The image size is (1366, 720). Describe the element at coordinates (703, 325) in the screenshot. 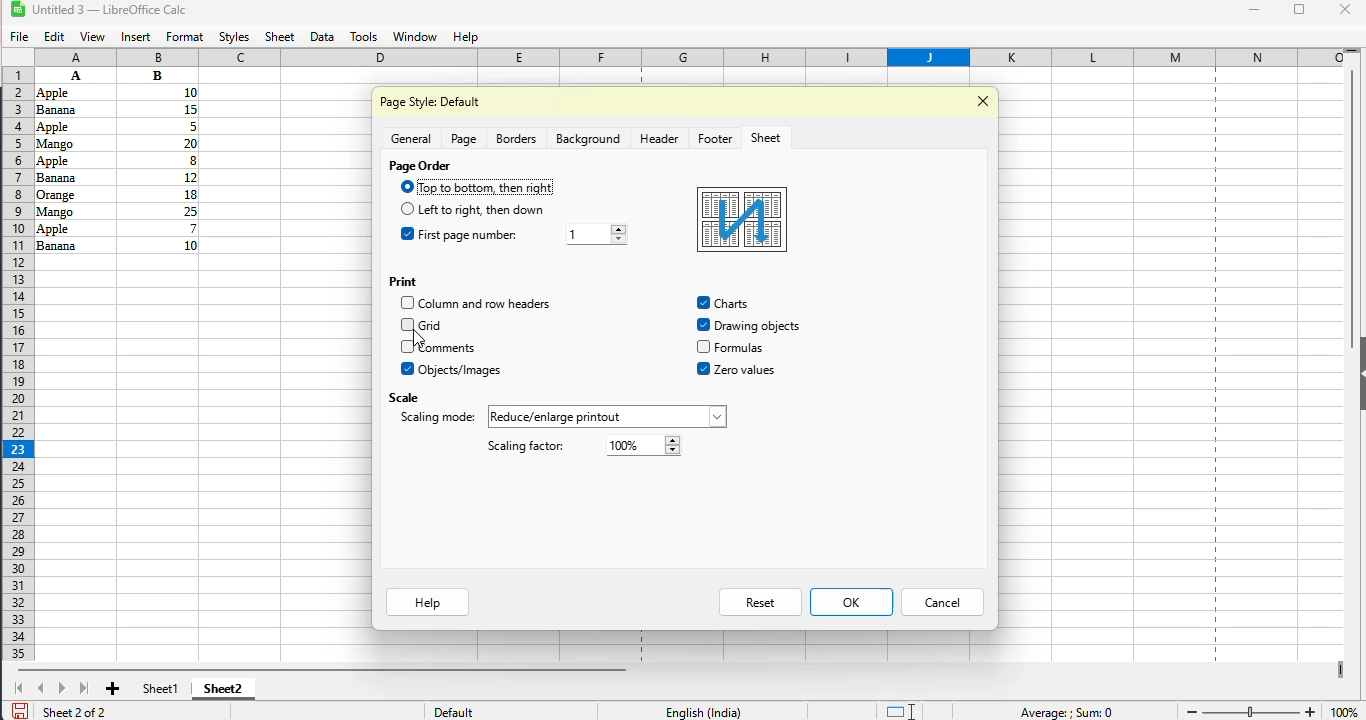

I see `drawing objects` at that location.